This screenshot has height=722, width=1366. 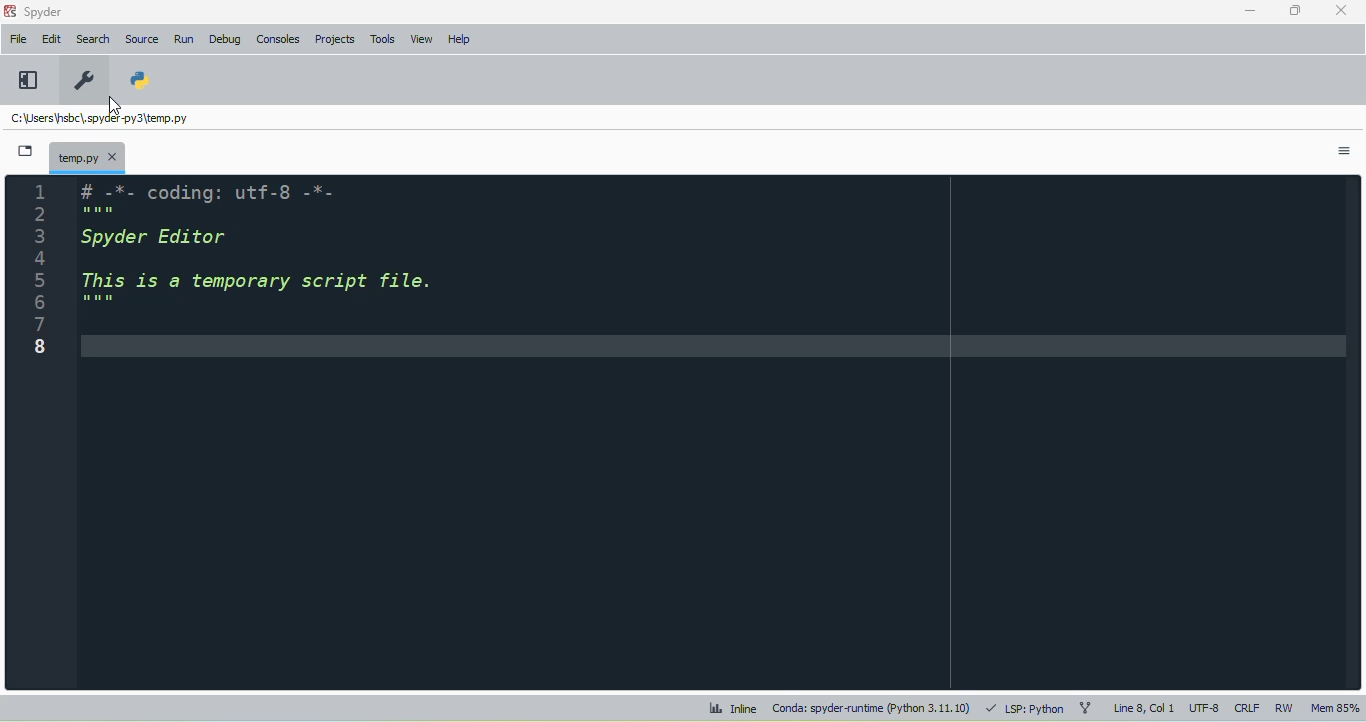 What do you see at coordinates (1247, 708) in the screenshot?
I see `CRLF` at bounding box center [1247, 708].